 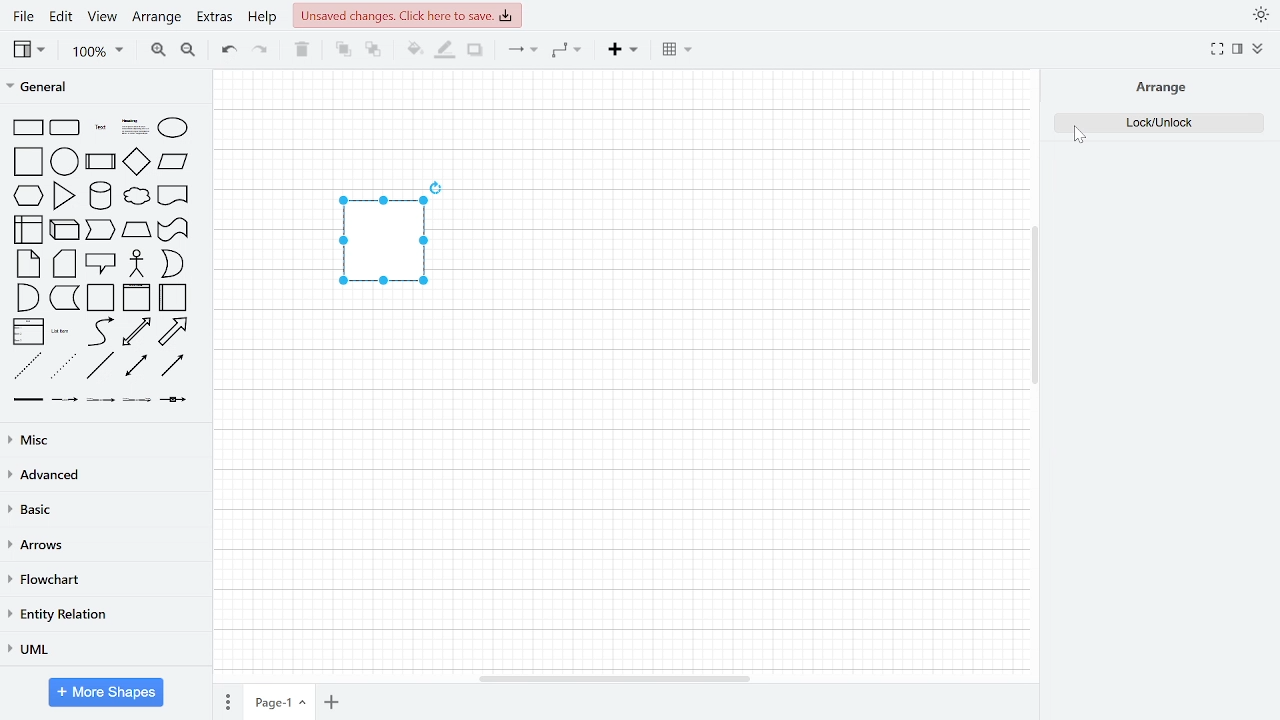 What do you see at coordinates (614, 678) in the screenshot?
I see `horizontal scrollbar` at bounding box center [614, 678].